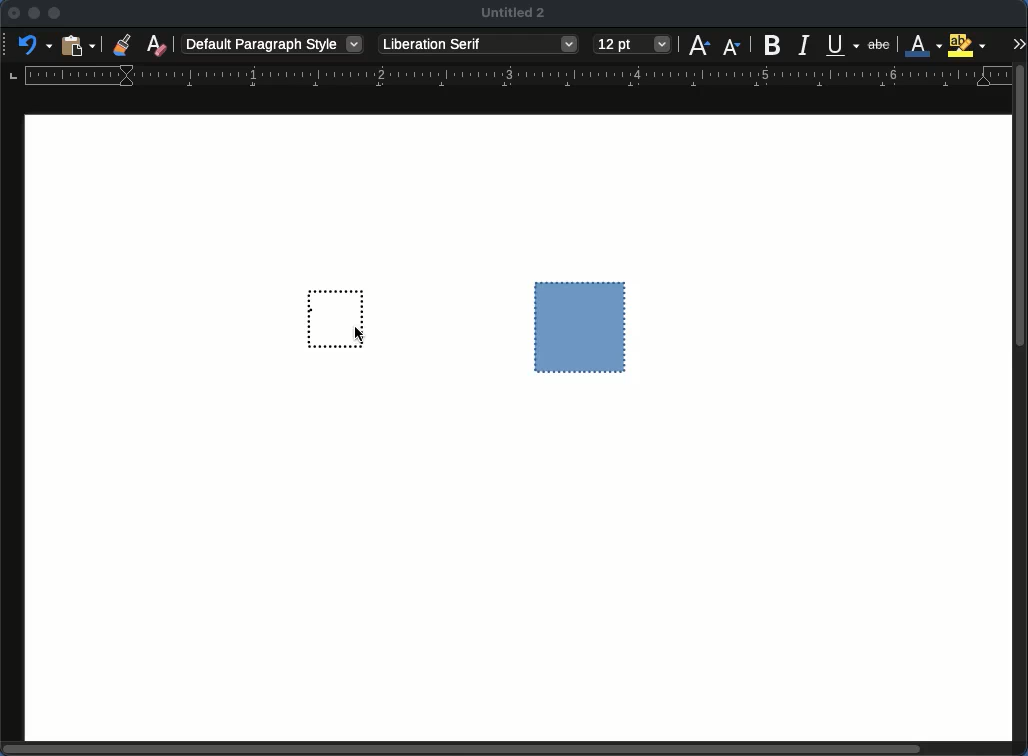 Image resolution: width=1028 pixels, height=756 pixels. Describe the element at coordinates (360, 334) in the screenshot. I see `Cursor` at that location.